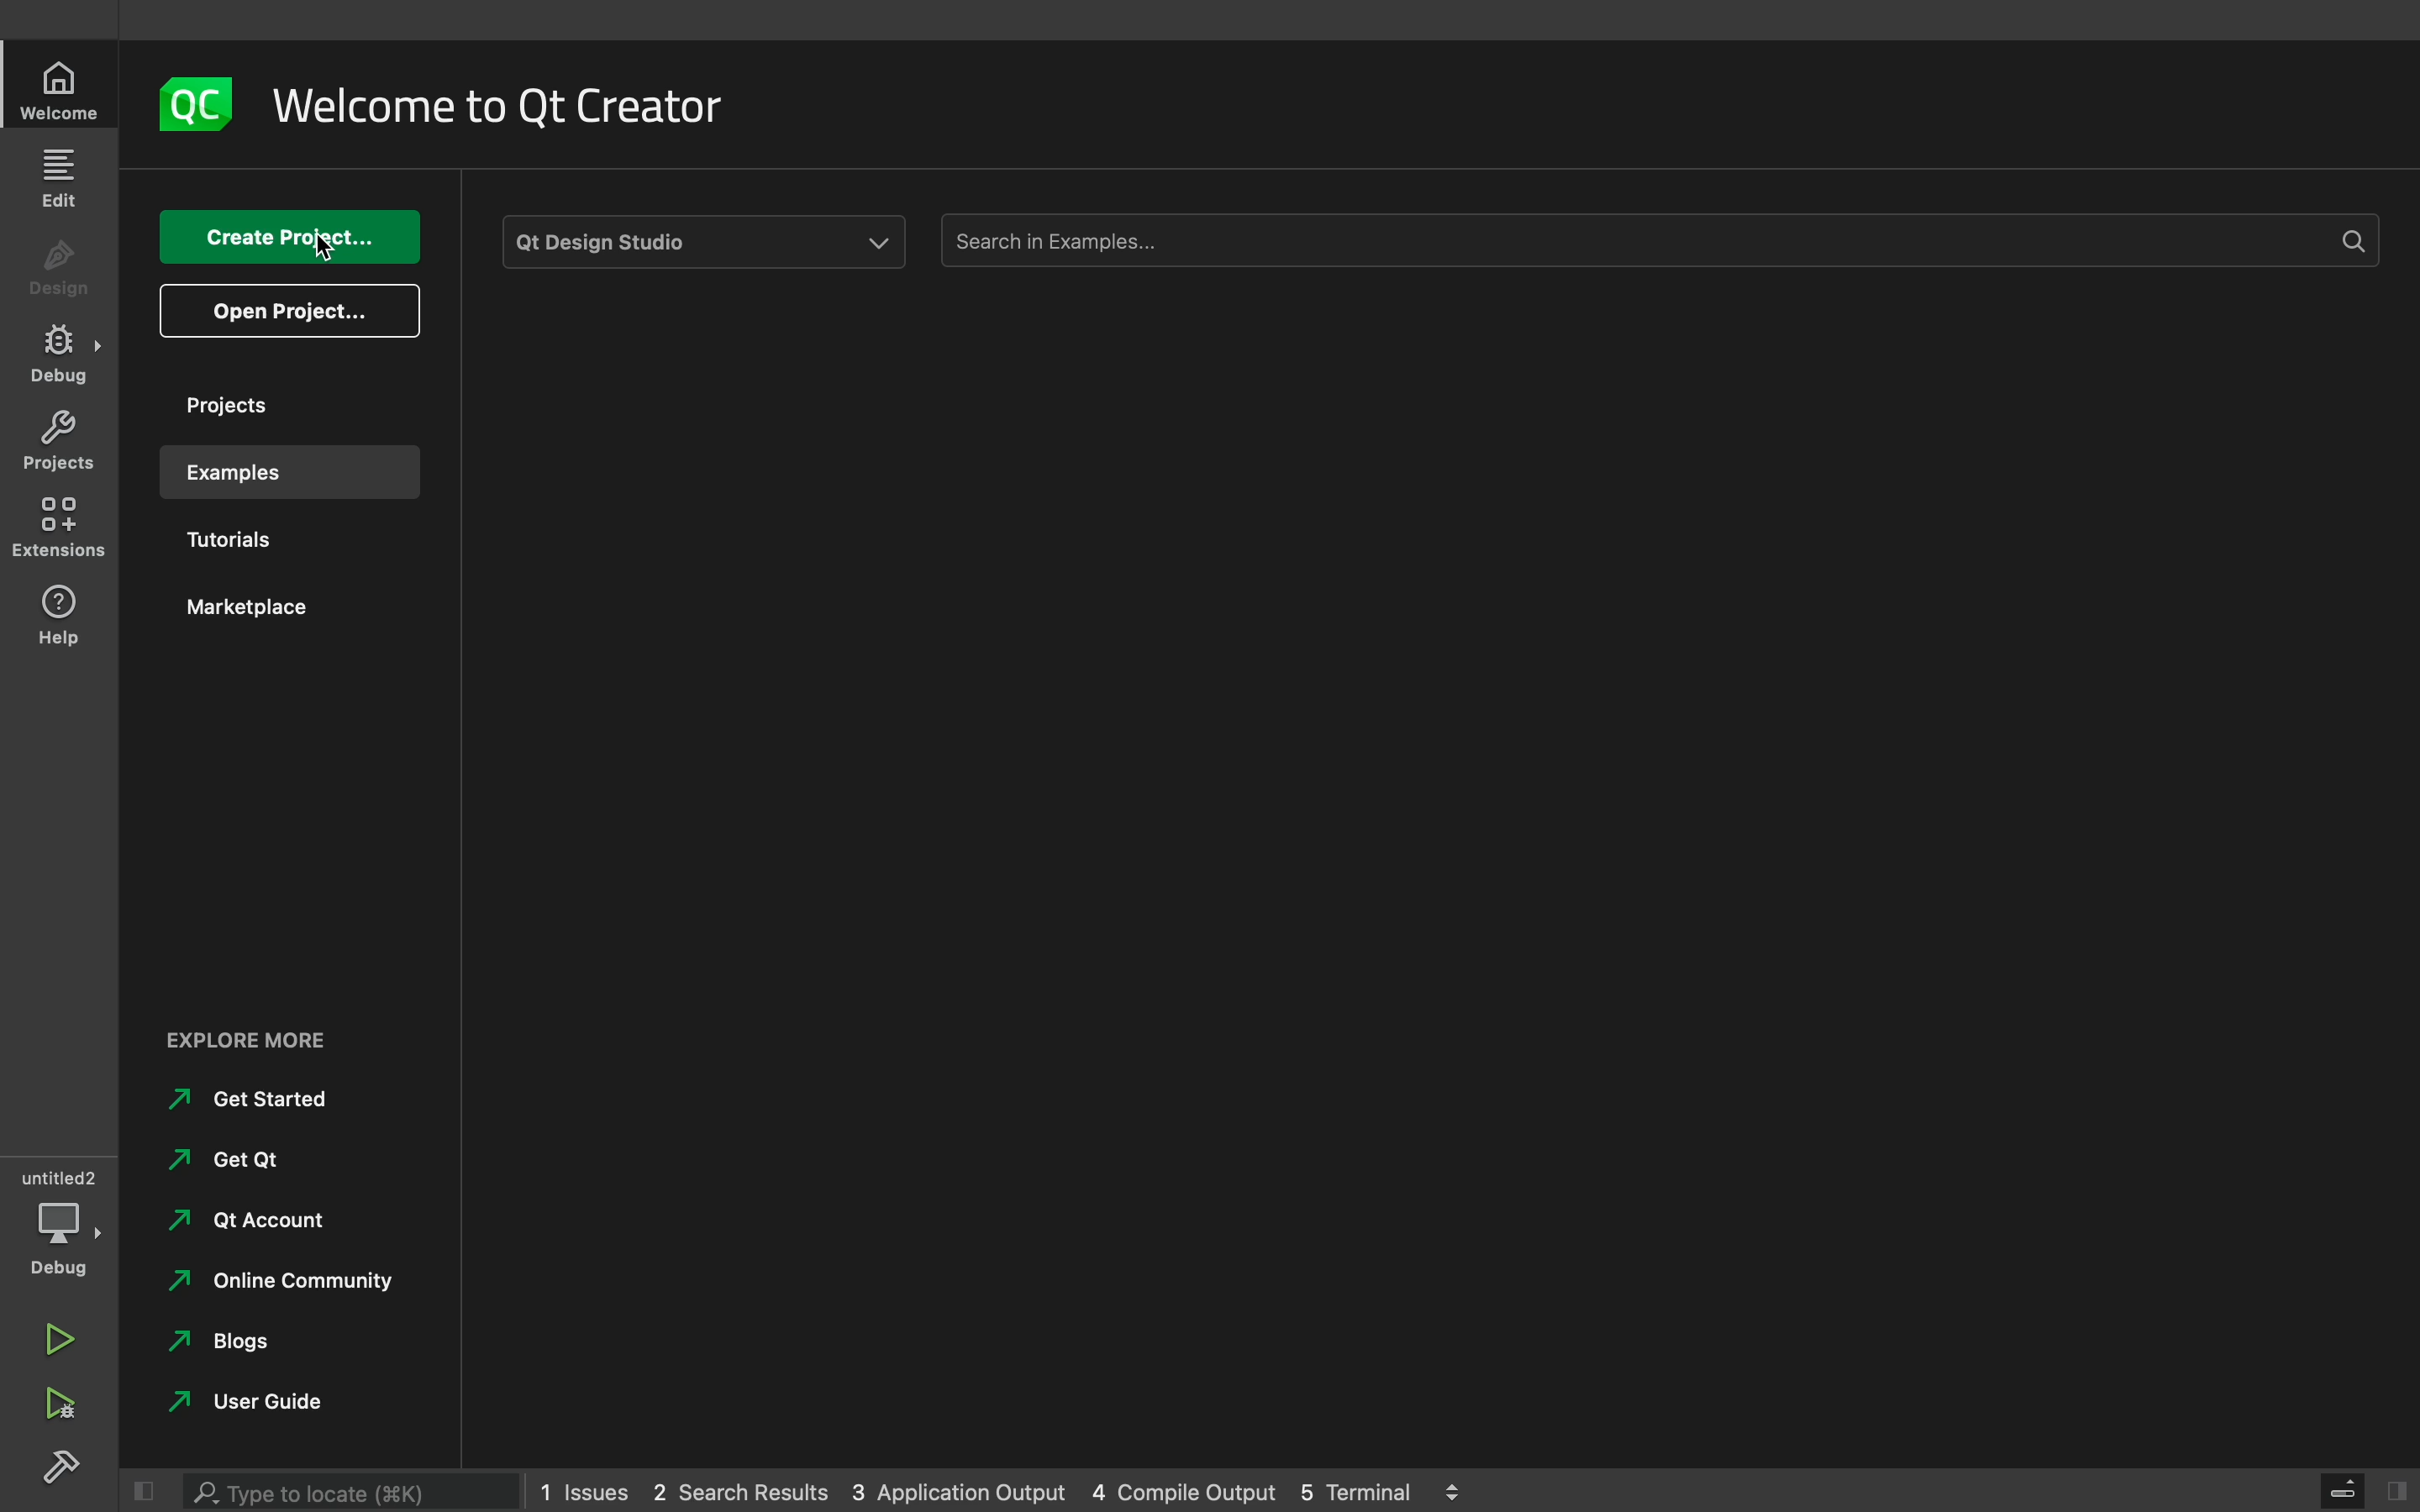  I want to click on projects, so click(279, 404).